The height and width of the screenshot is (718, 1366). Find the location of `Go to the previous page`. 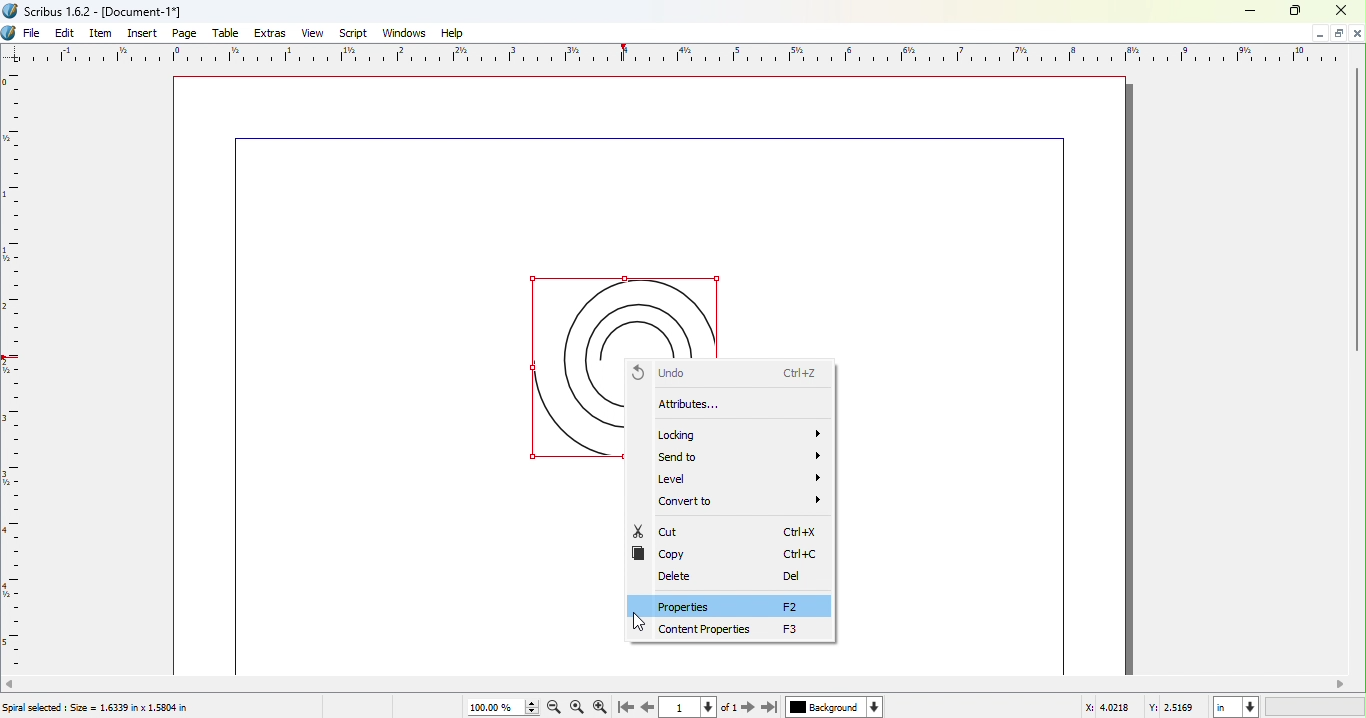

Go to the previous page is located at coordinates (645, 708).